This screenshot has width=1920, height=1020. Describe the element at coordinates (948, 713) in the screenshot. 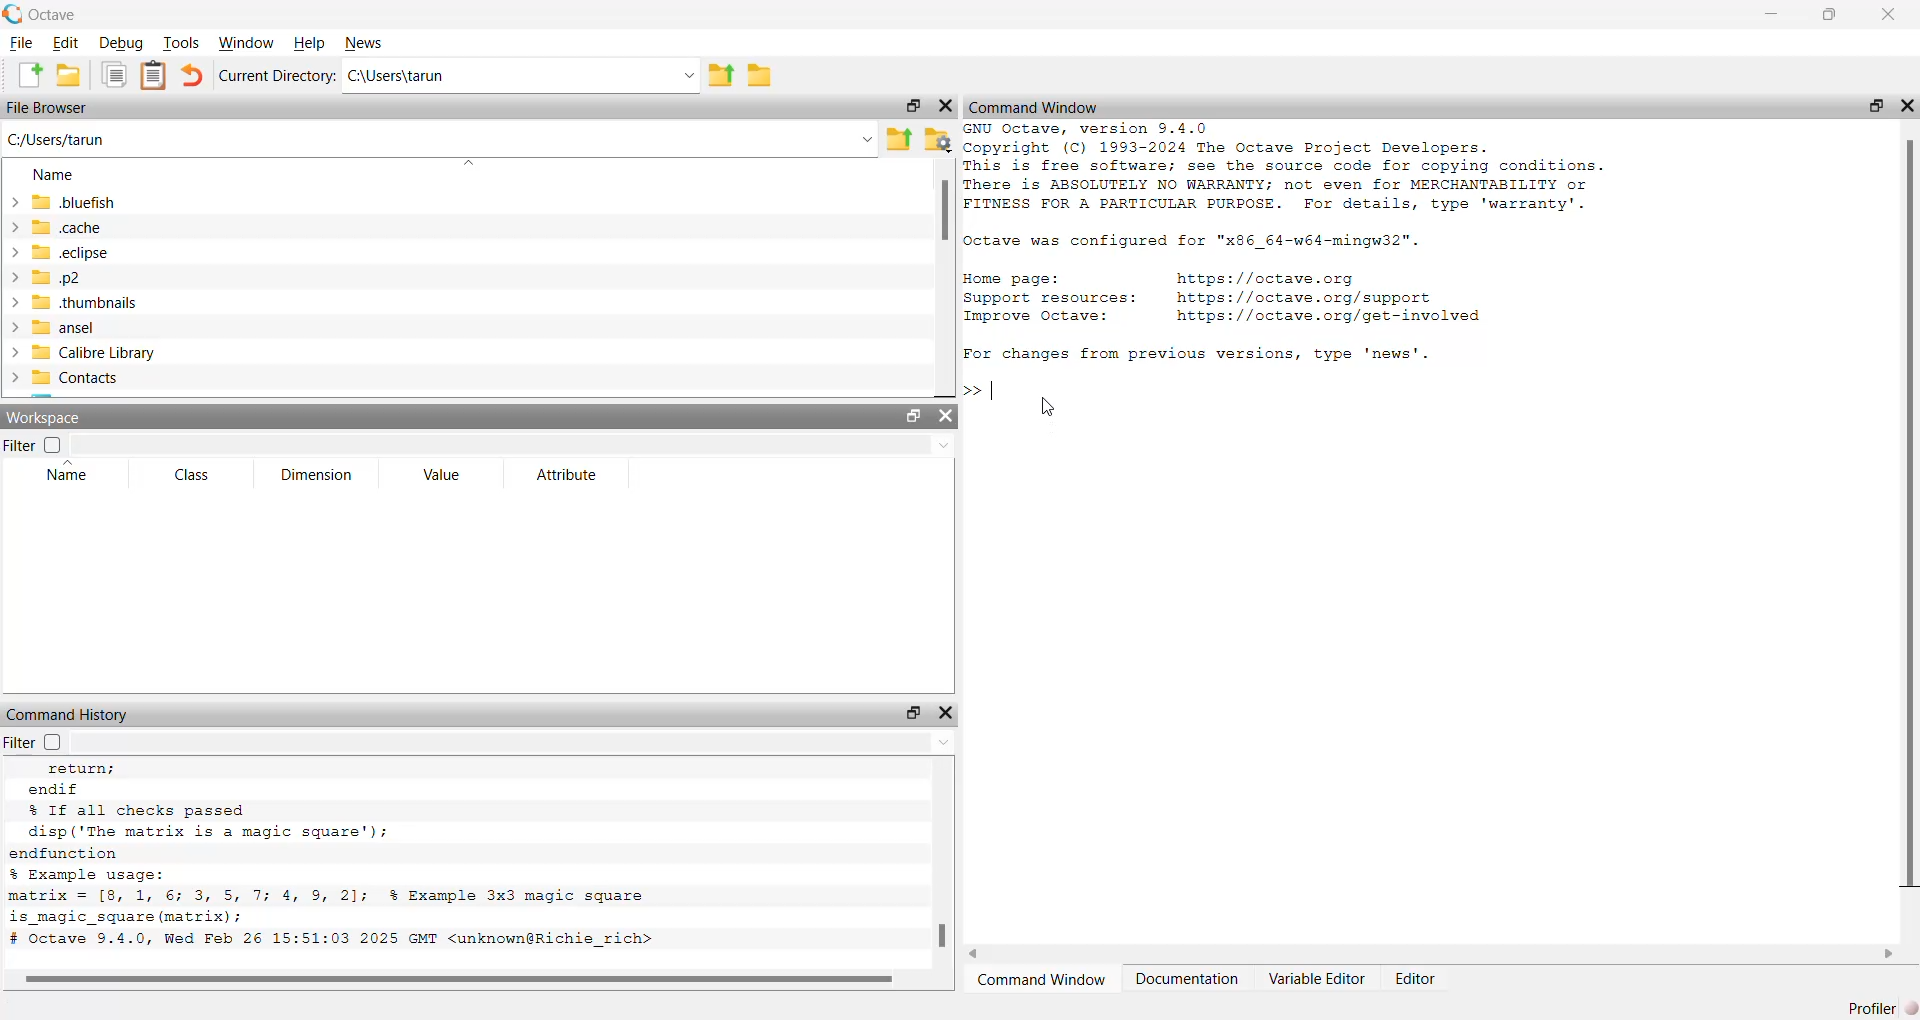

I see `close` at that location.